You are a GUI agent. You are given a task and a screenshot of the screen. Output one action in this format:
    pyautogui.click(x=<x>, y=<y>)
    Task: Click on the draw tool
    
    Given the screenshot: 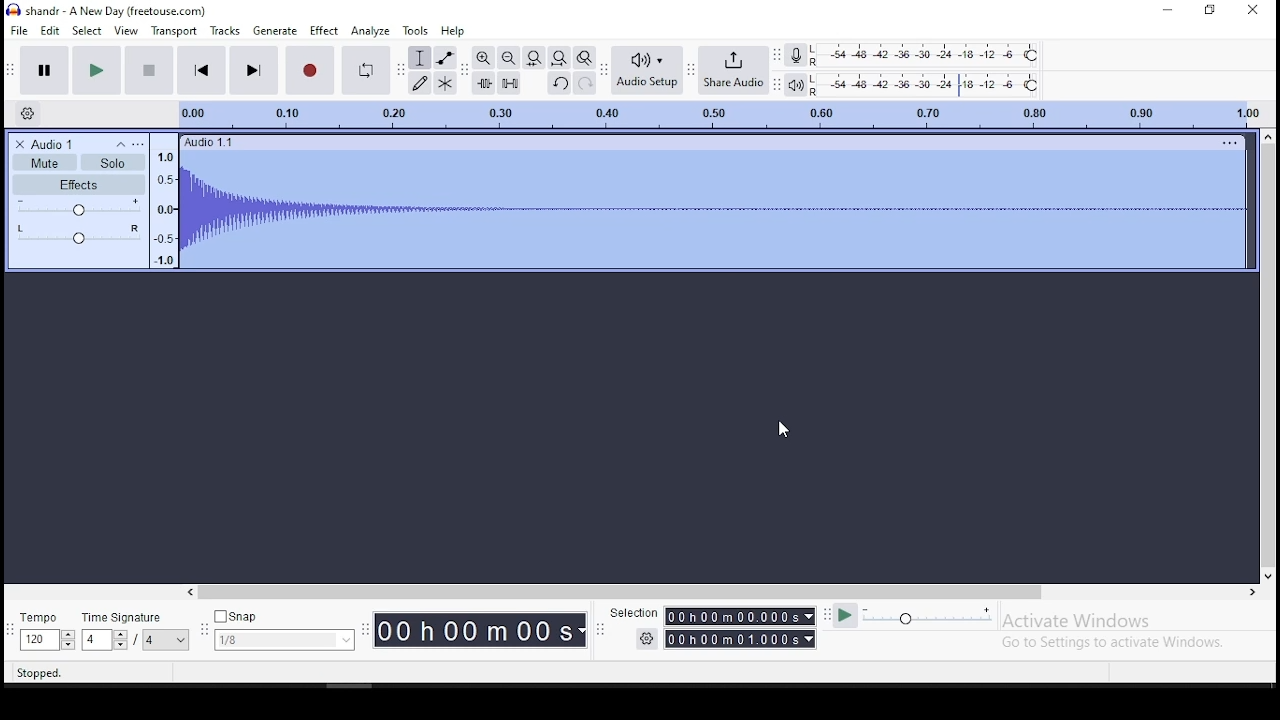 What is the action you would take?
    pyautogui.click(x=418, y=82)
    